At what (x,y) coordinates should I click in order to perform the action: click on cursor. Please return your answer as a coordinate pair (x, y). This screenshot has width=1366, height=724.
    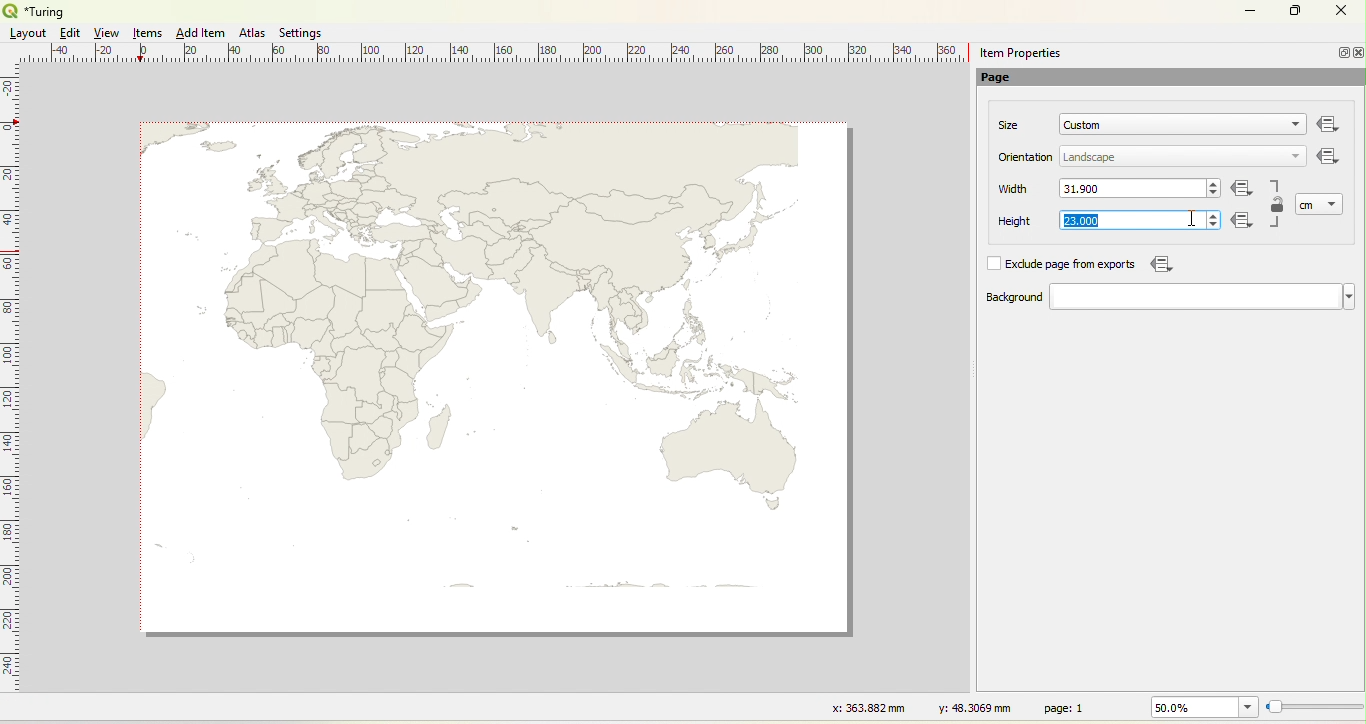
    Looking at the image, I should click on (1219, 224).